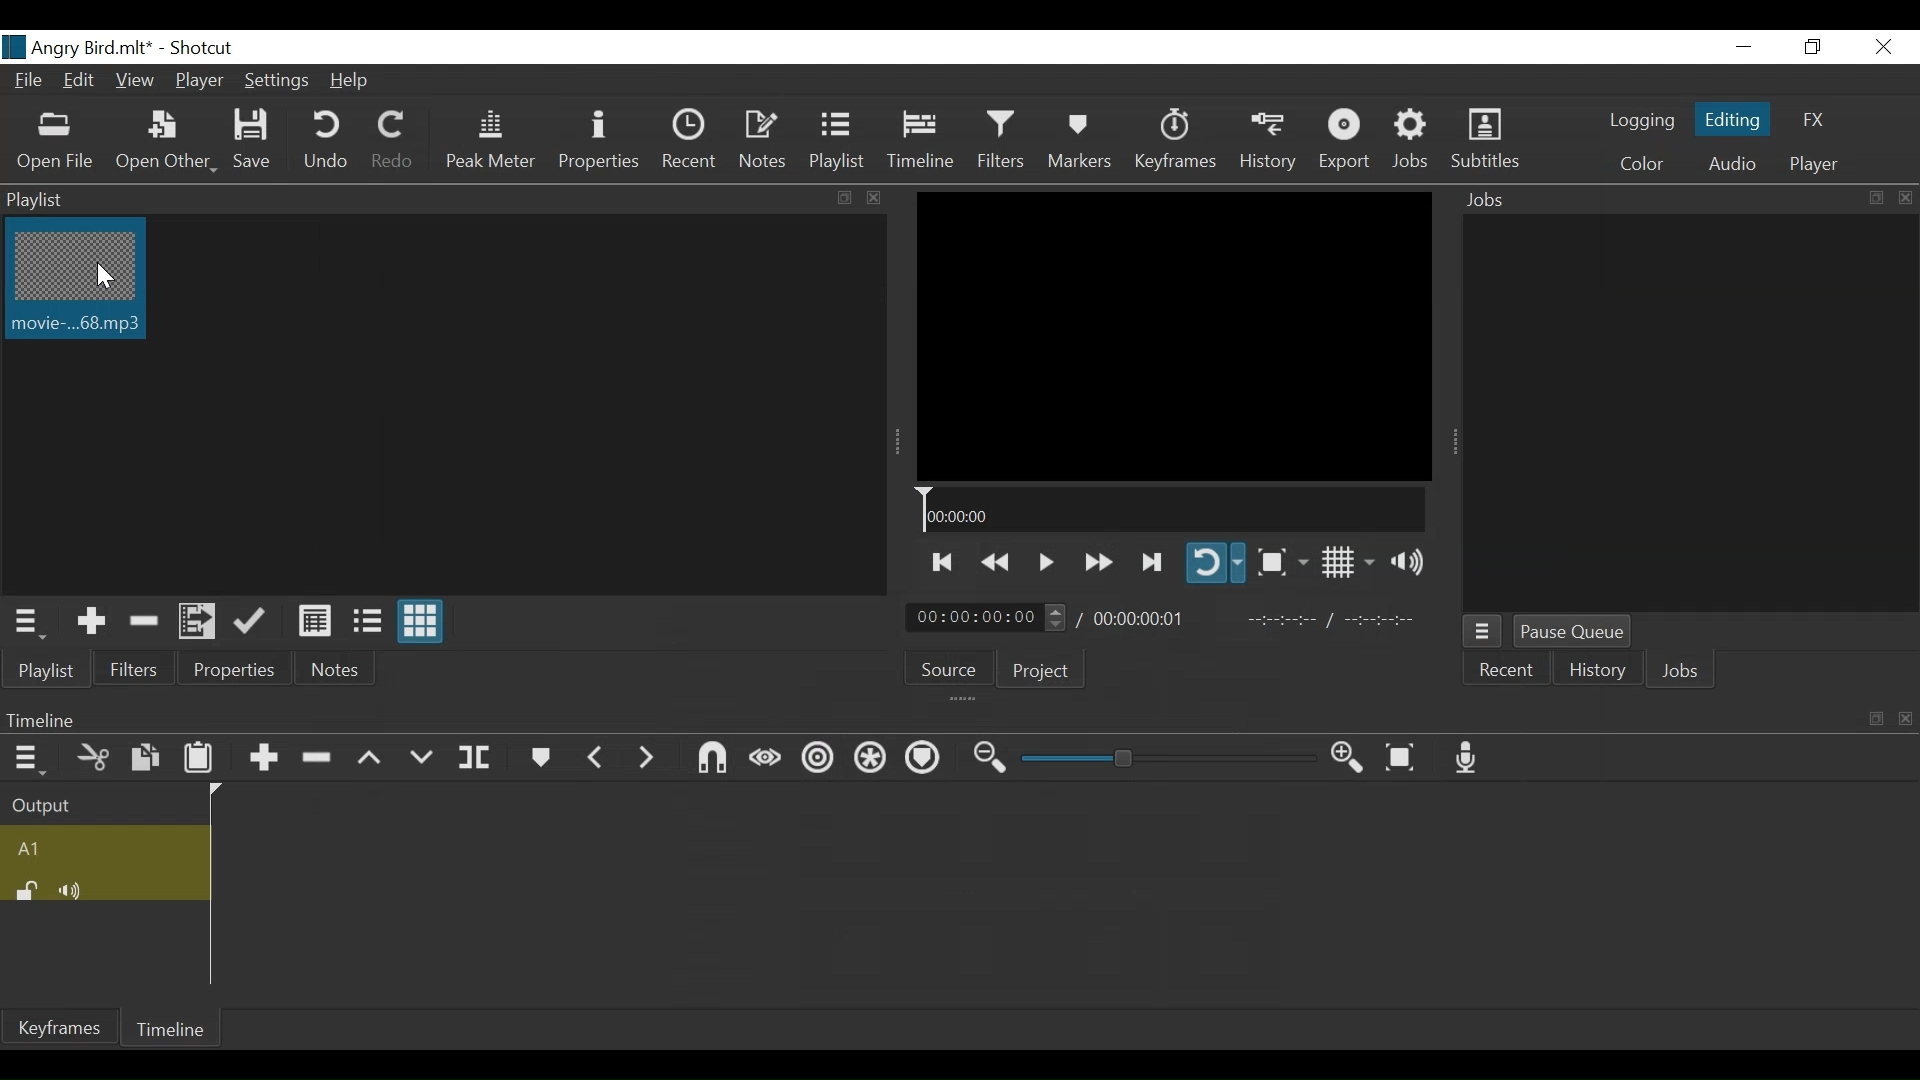 The image size is (1920, 1080). I want to click on Zoom slider, so click(1162, 759).